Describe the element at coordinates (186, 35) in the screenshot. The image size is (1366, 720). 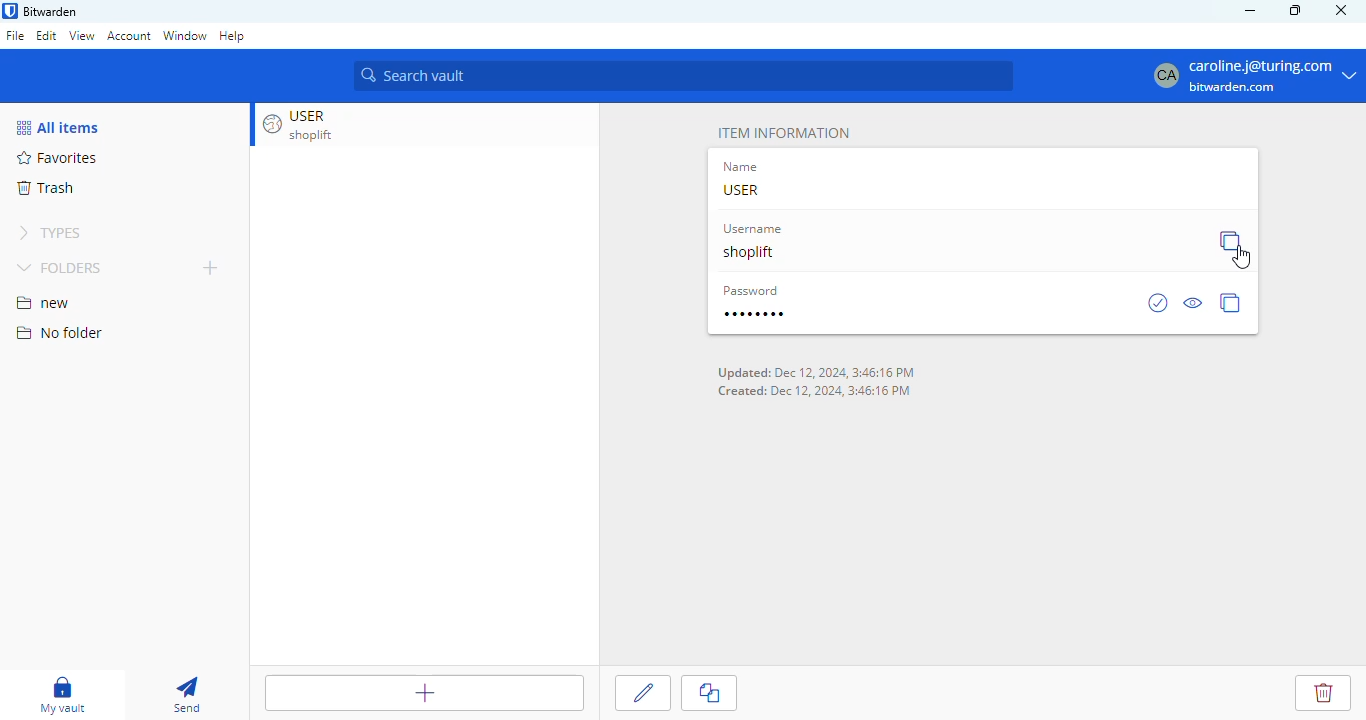
I see `window` at that location.